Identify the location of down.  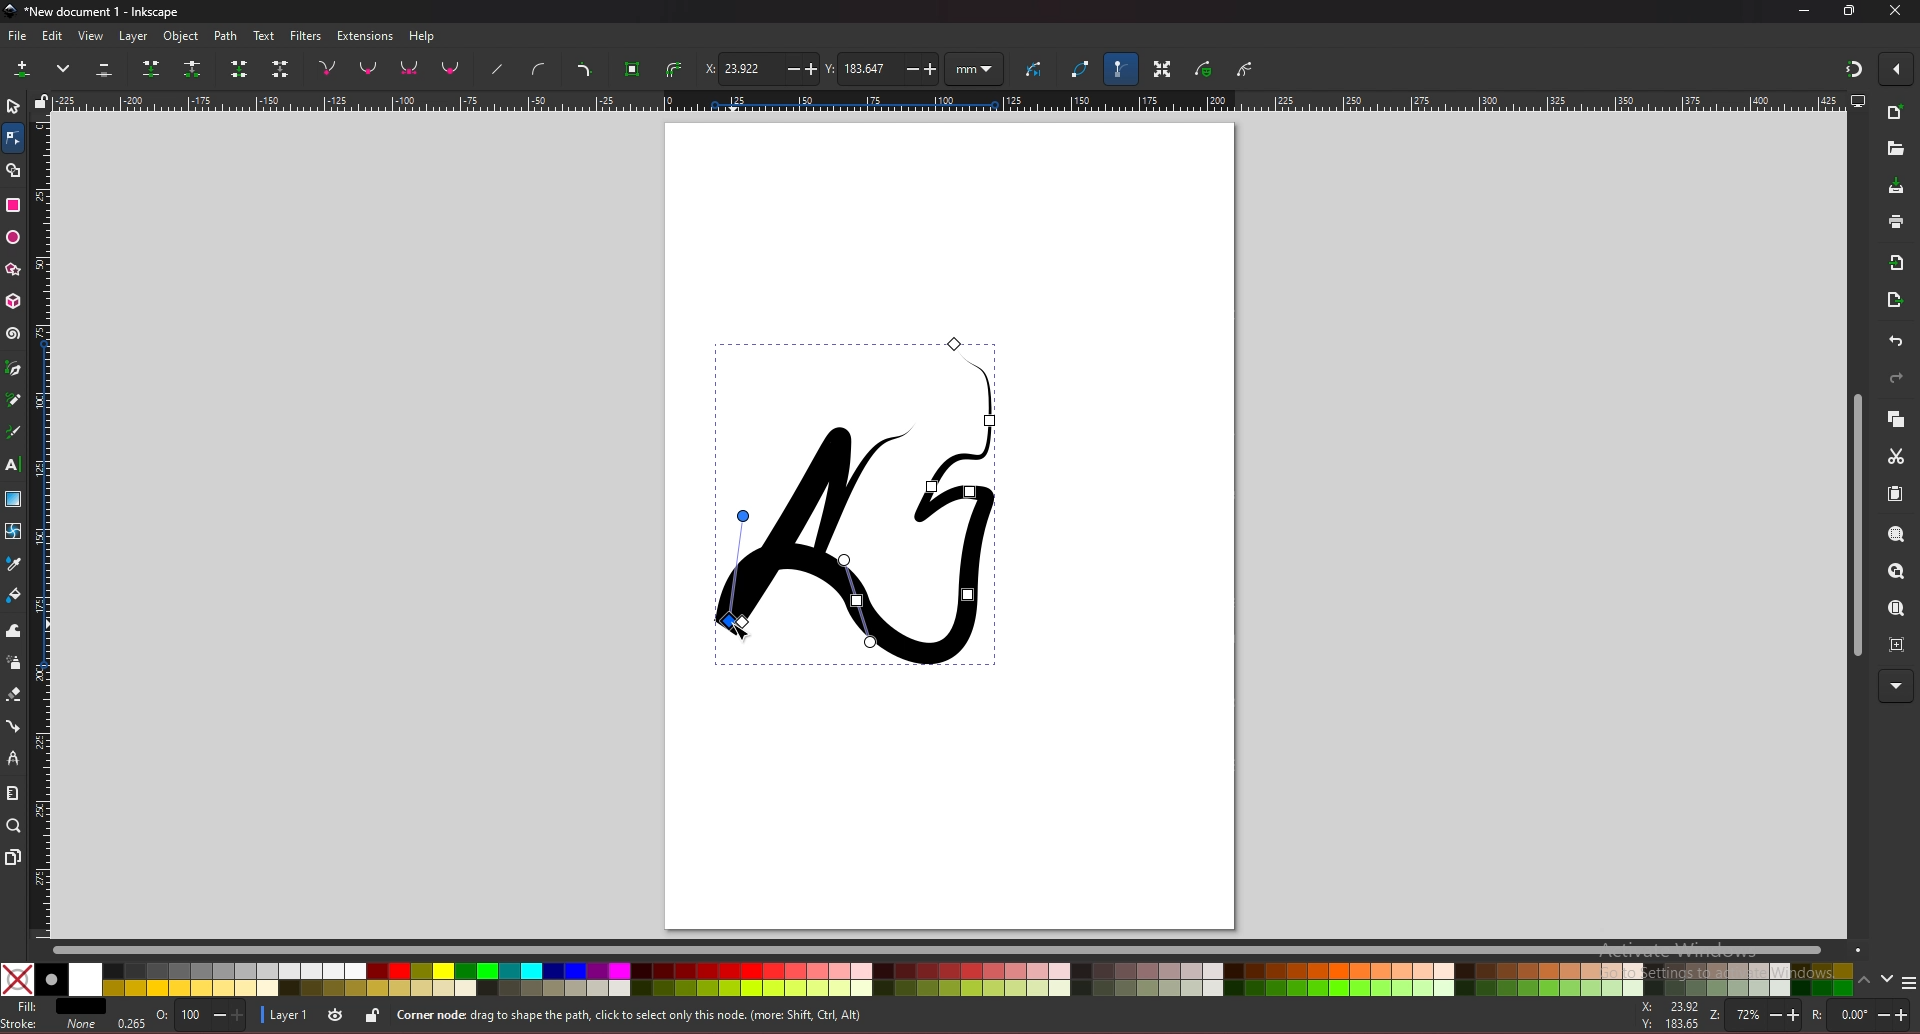
(1889, 979).